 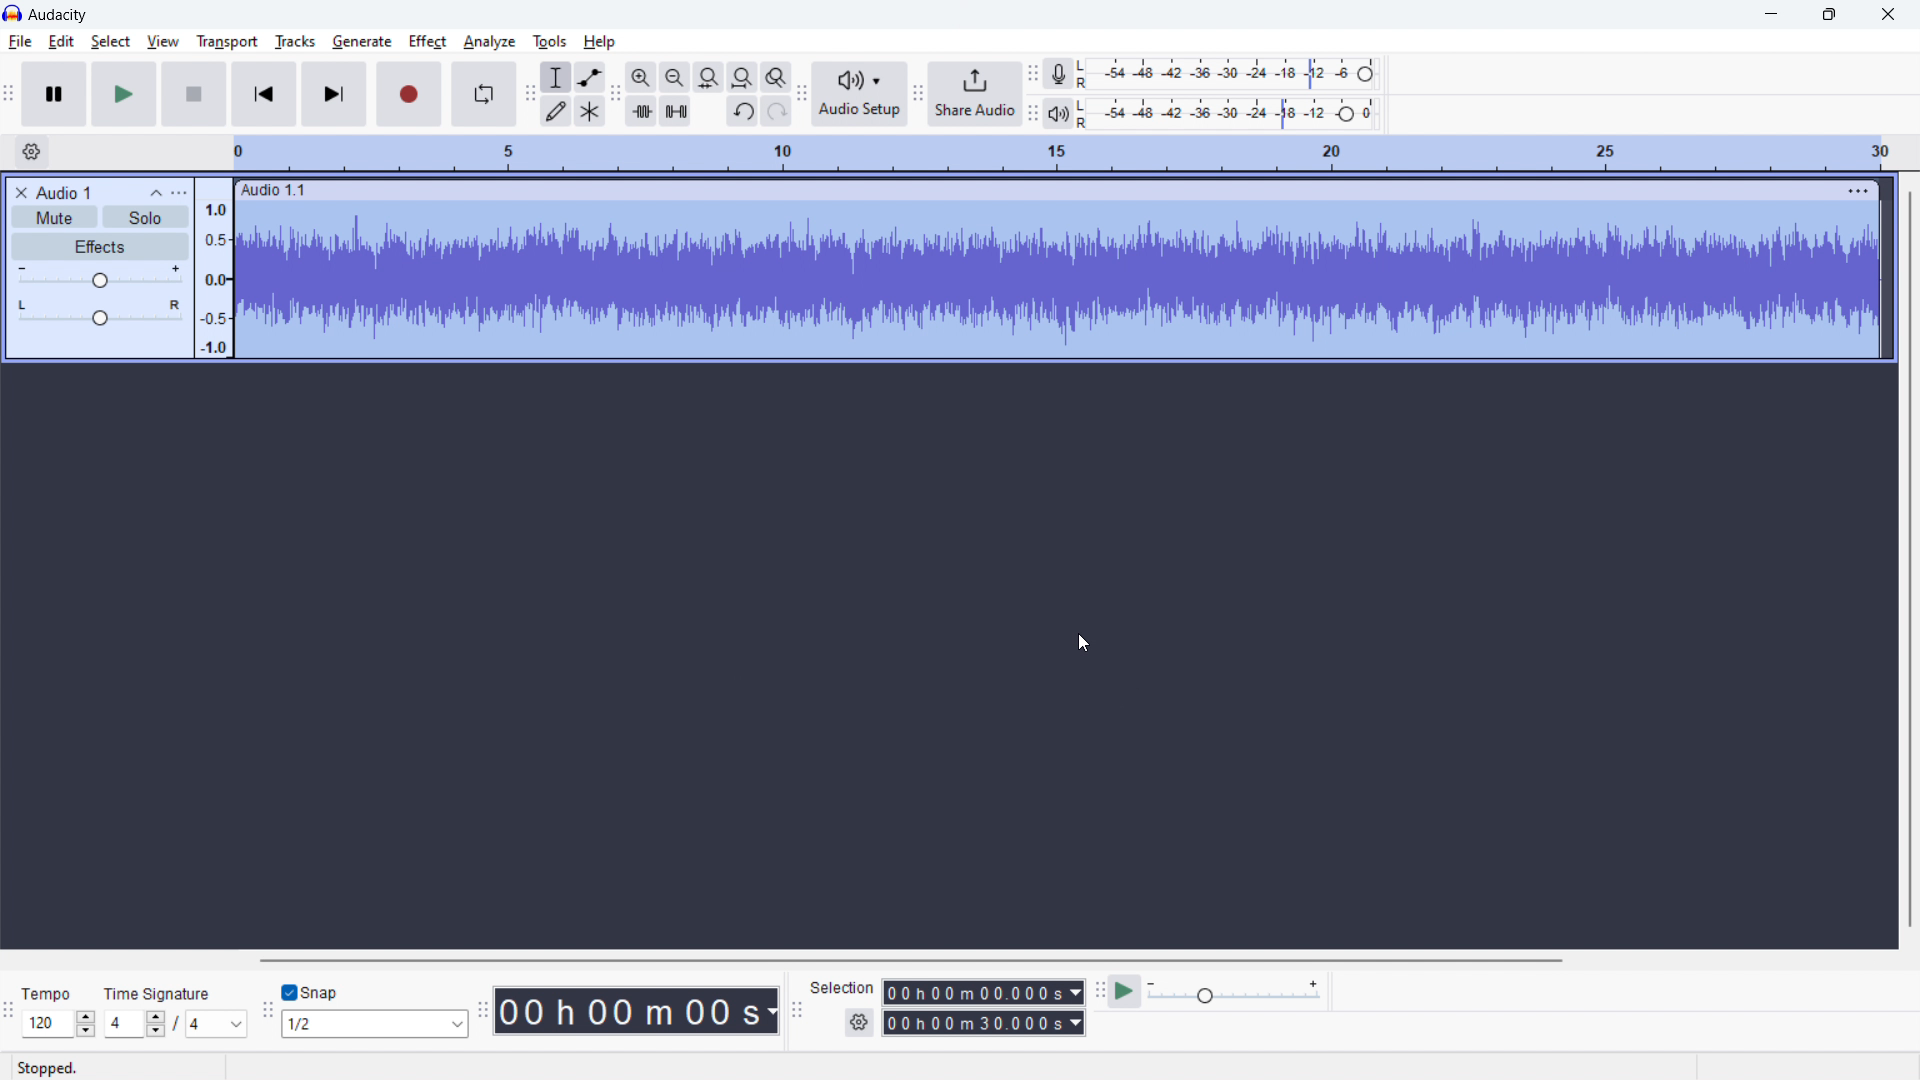 I want to click on share audio, so click(x=975, y=94).